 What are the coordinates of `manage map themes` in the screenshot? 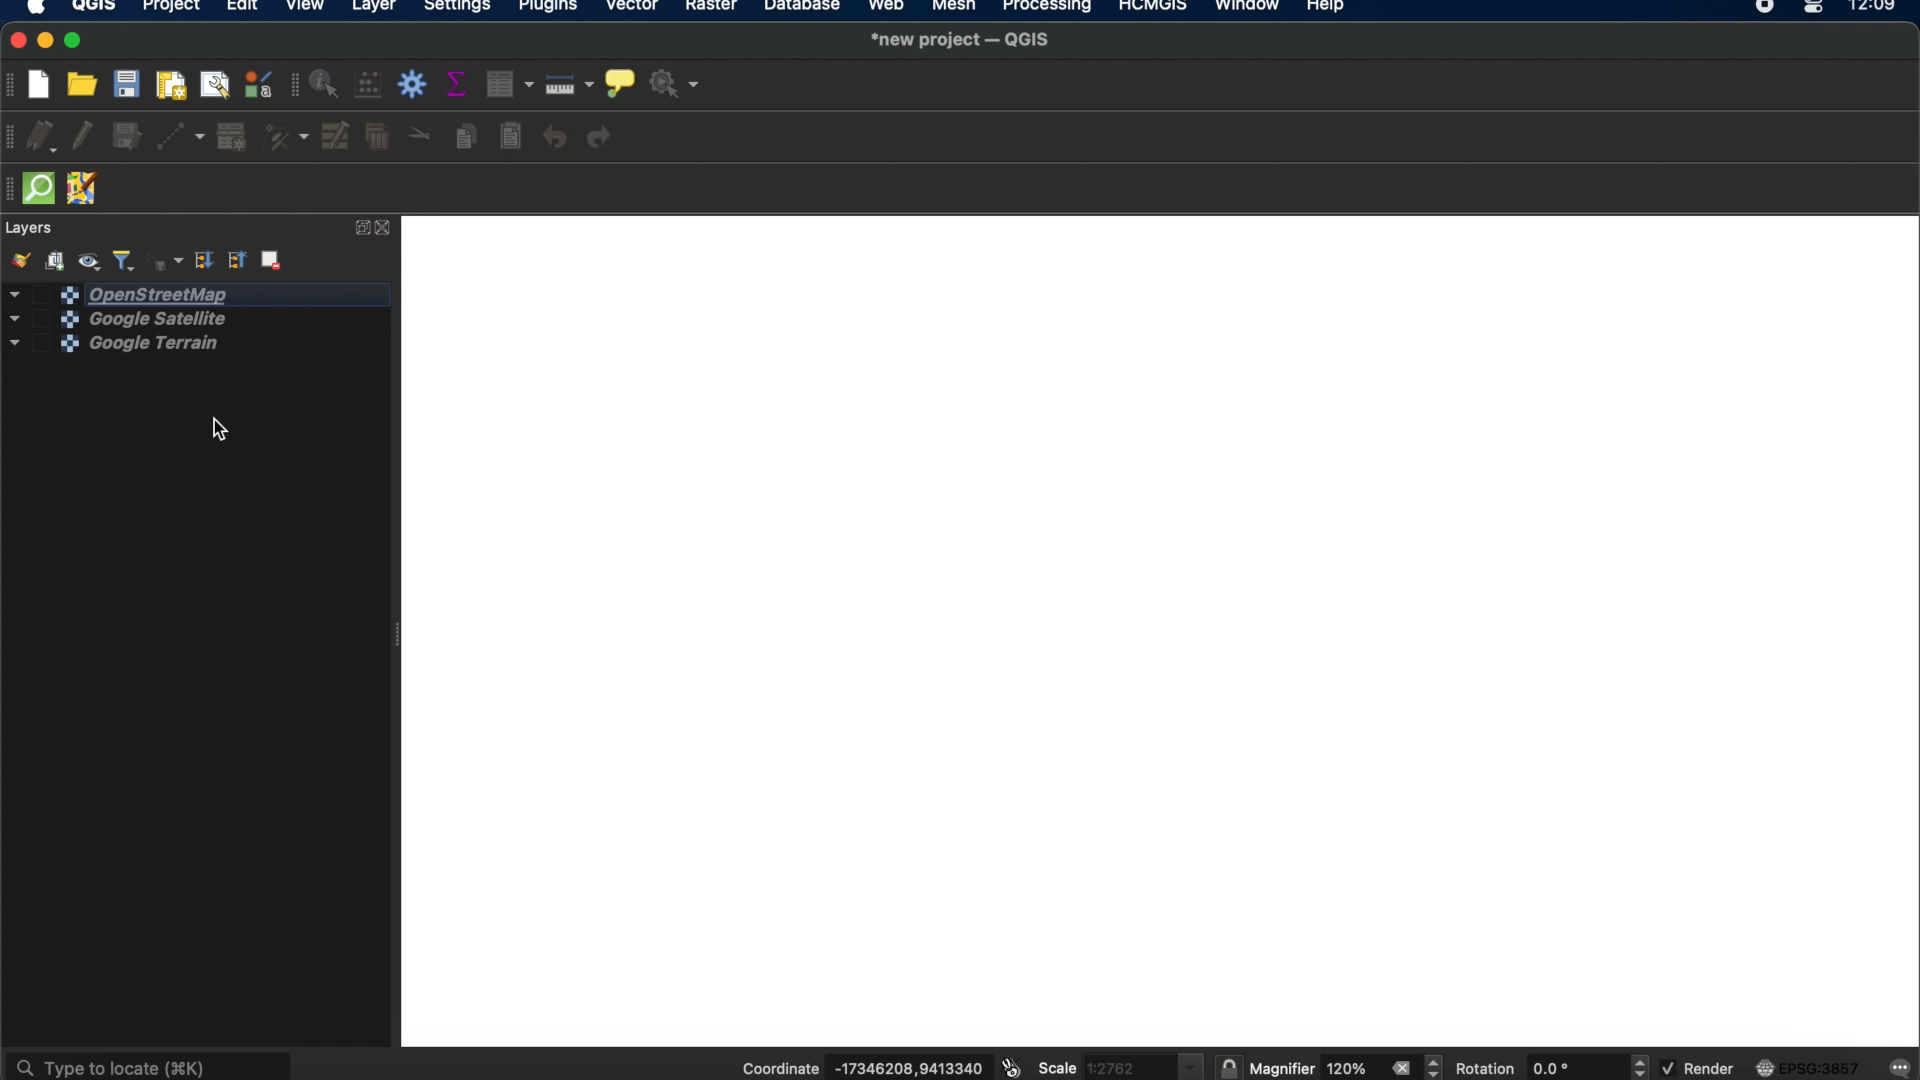 It's located at (92, 259).